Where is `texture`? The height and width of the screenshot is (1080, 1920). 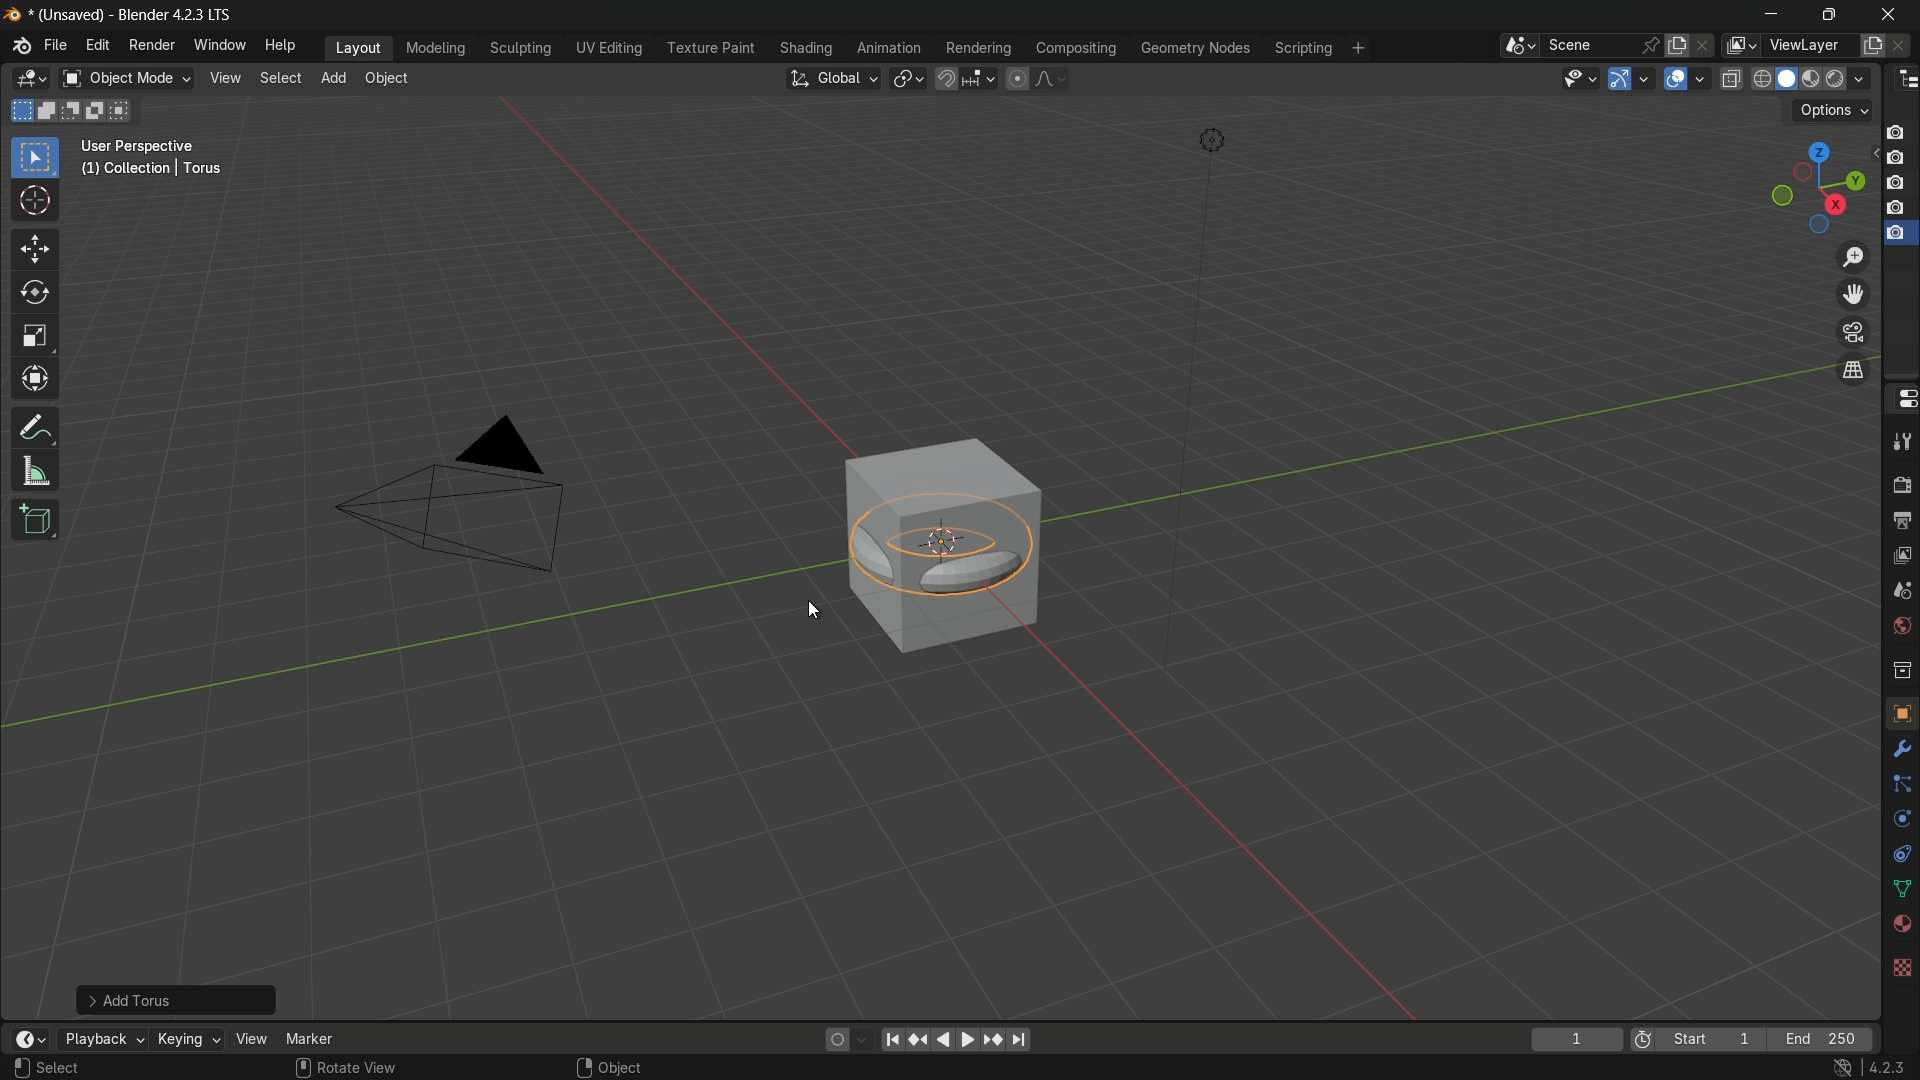 texture is located at coordinates (1901, 966).